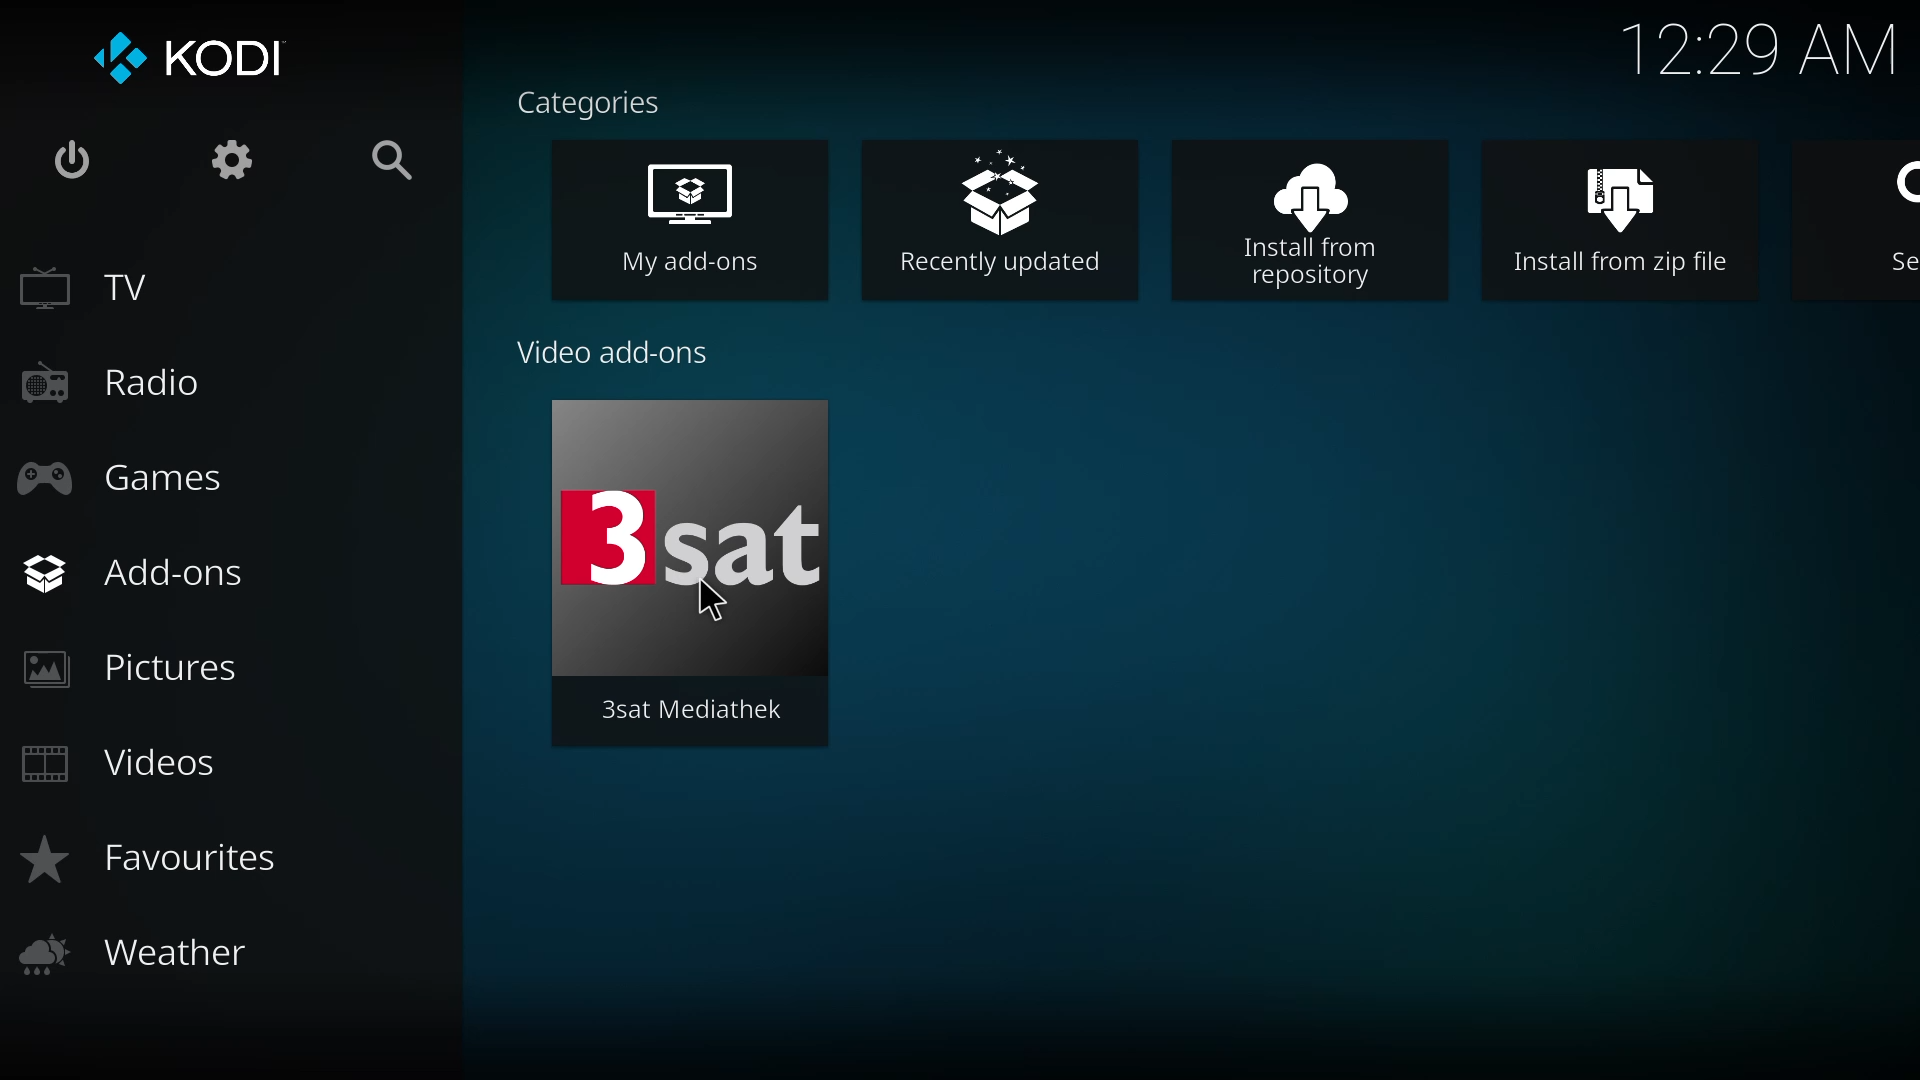  What do you see at coordinates (140, 478) in the screenshot?
I see `games` at bounding box center [140, 478].